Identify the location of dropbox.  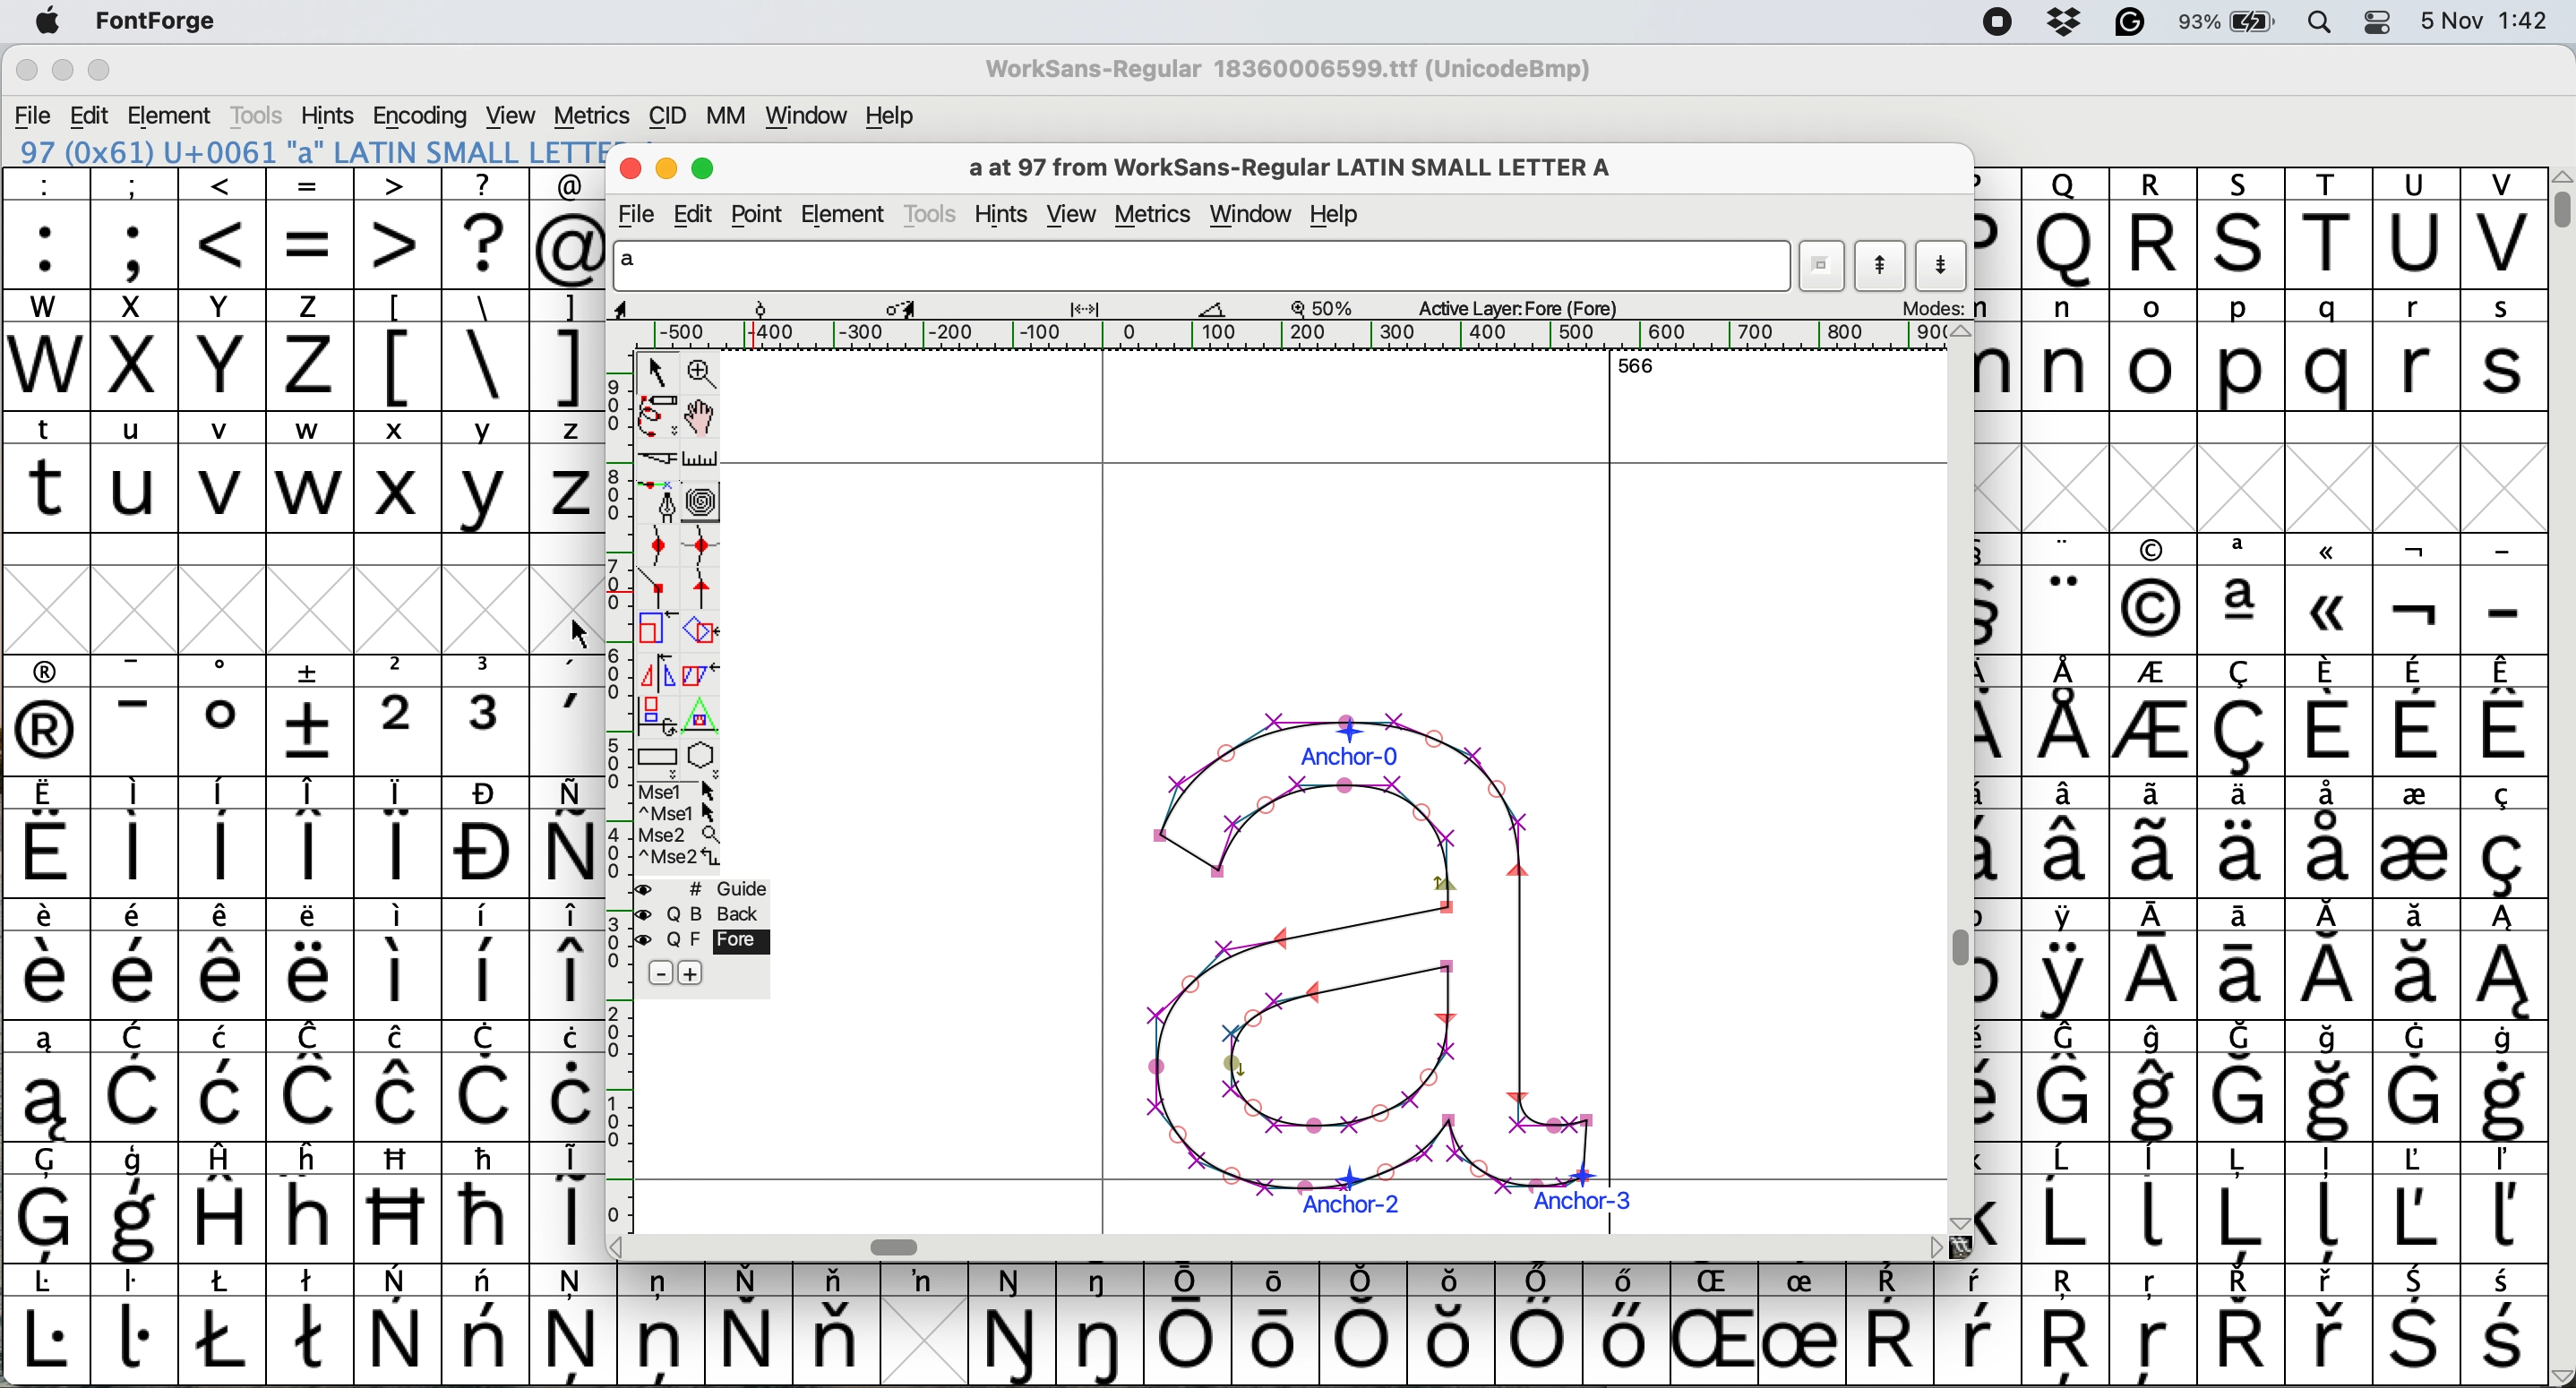
(2058, 22).